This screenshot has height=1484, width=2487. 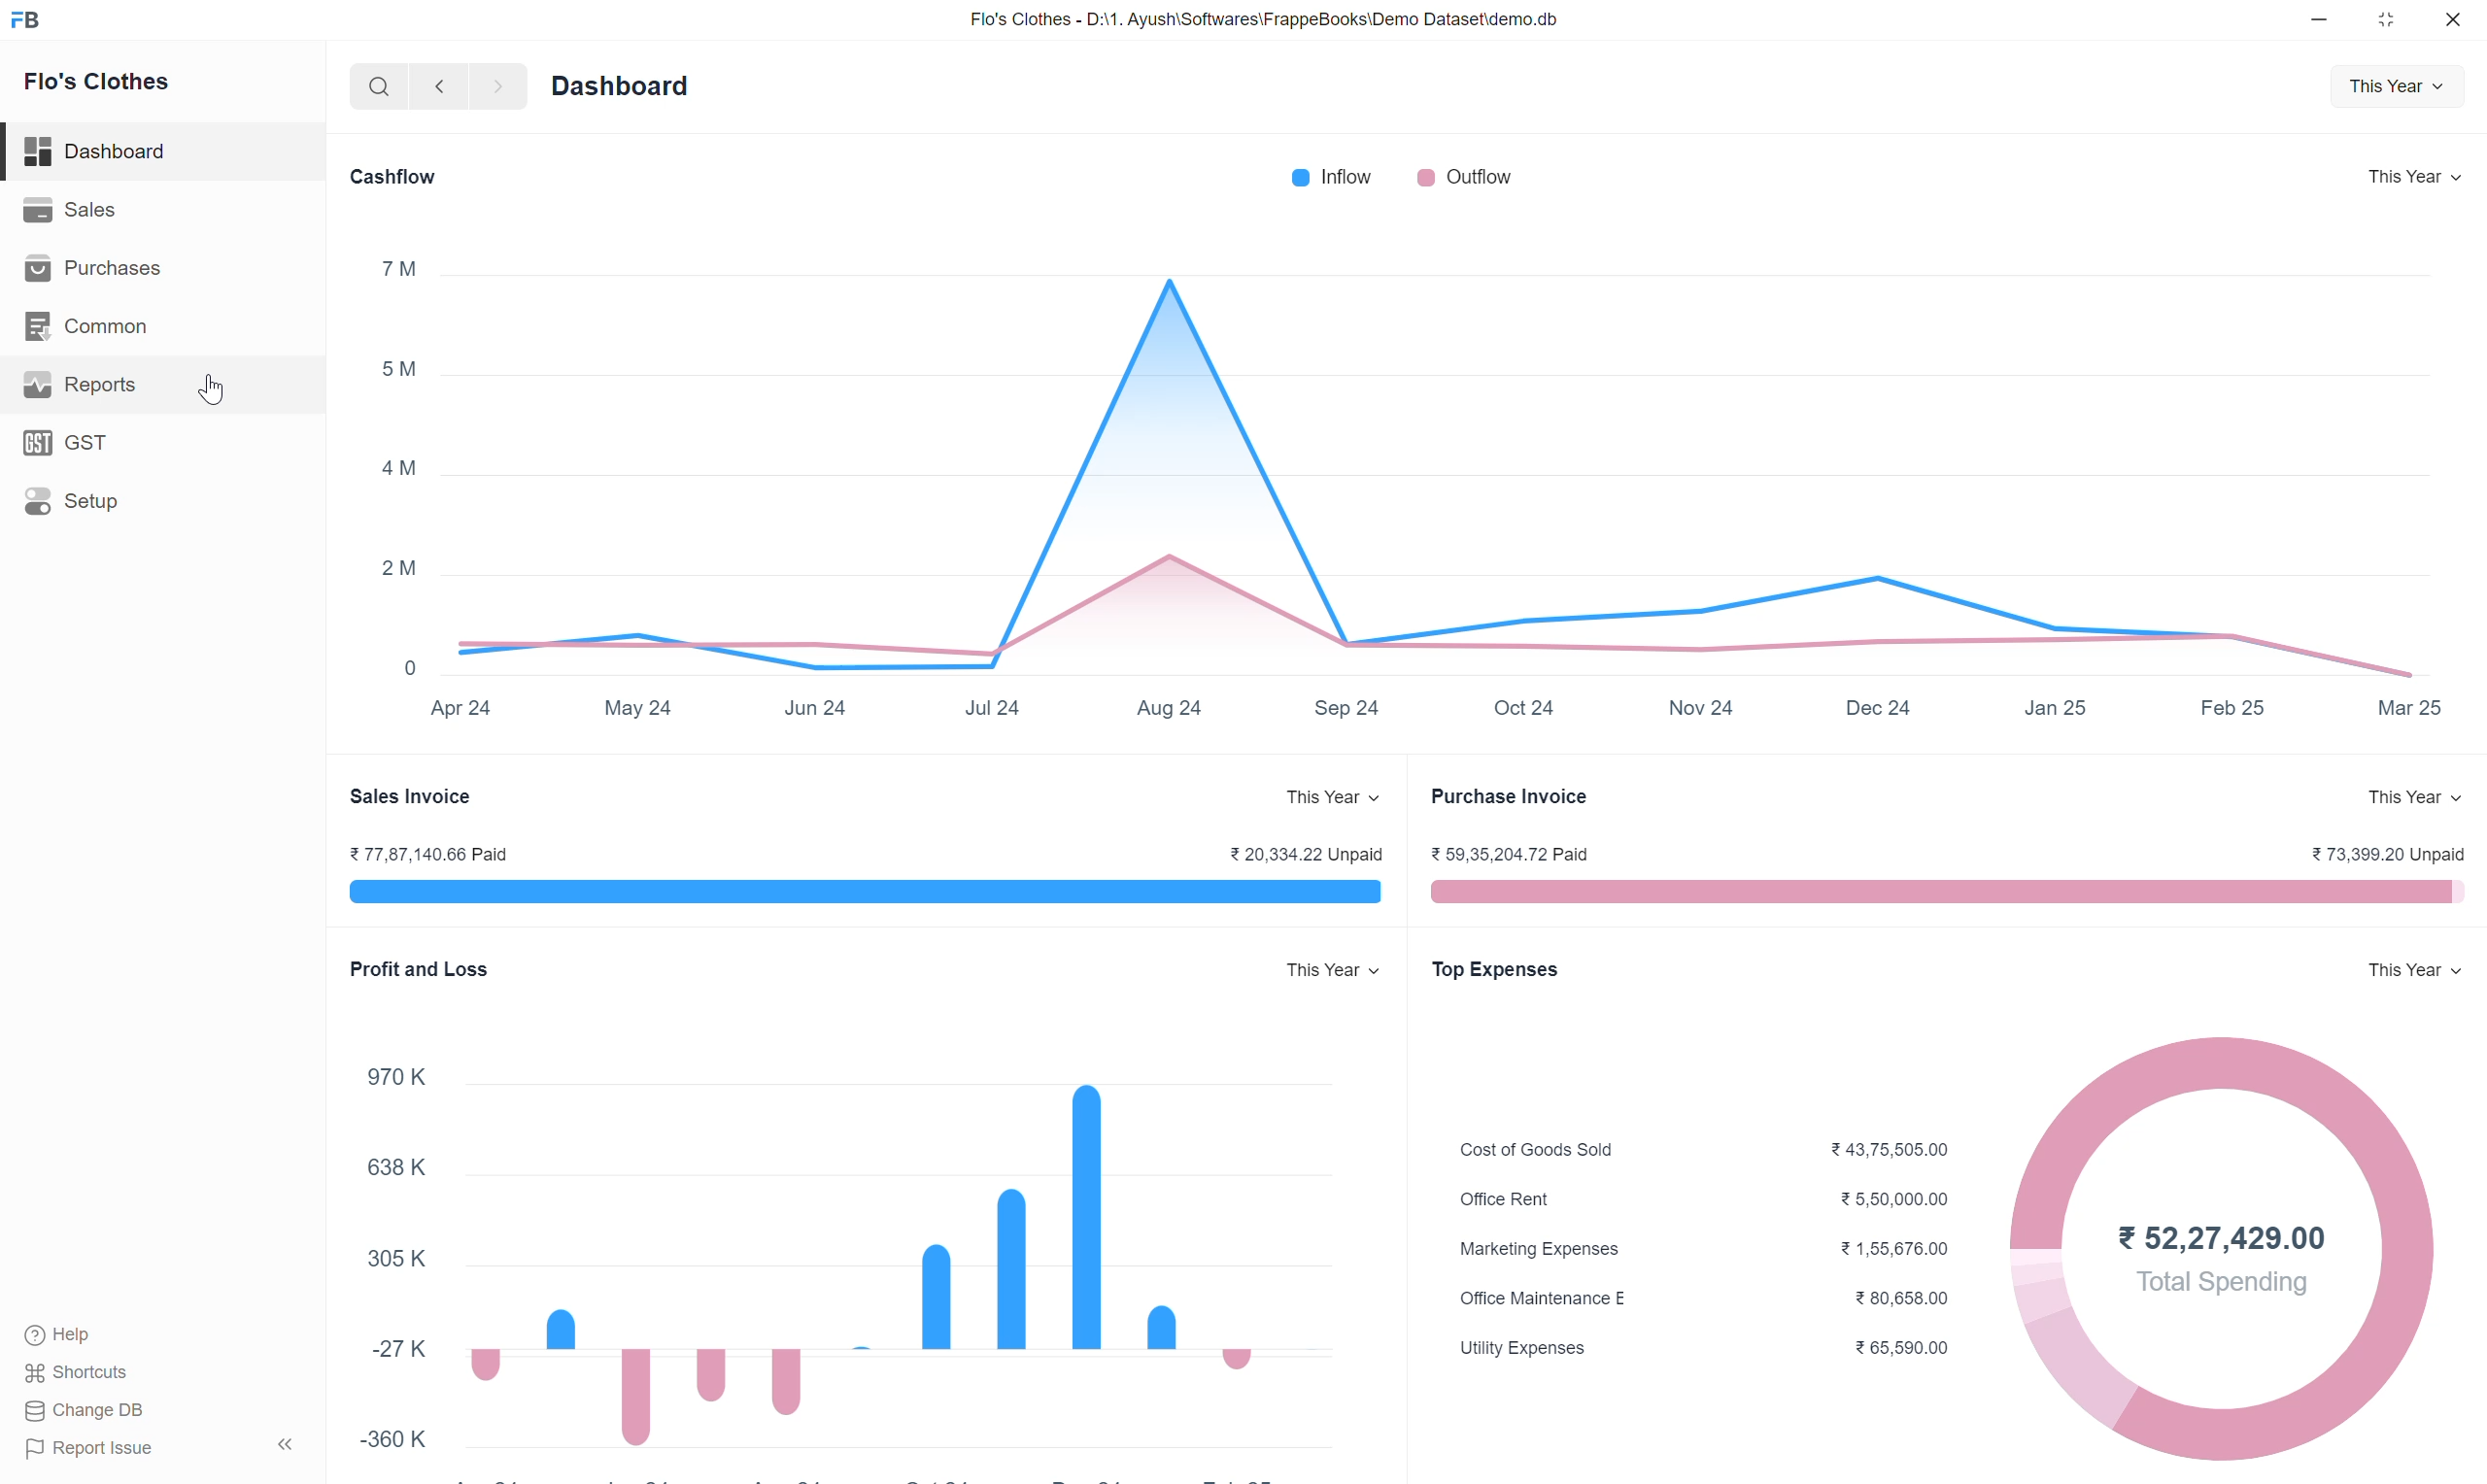 What do you see at coordinates (389, 1347) in the screenshot?
I see `27K` at bounding box center [389, 1347].